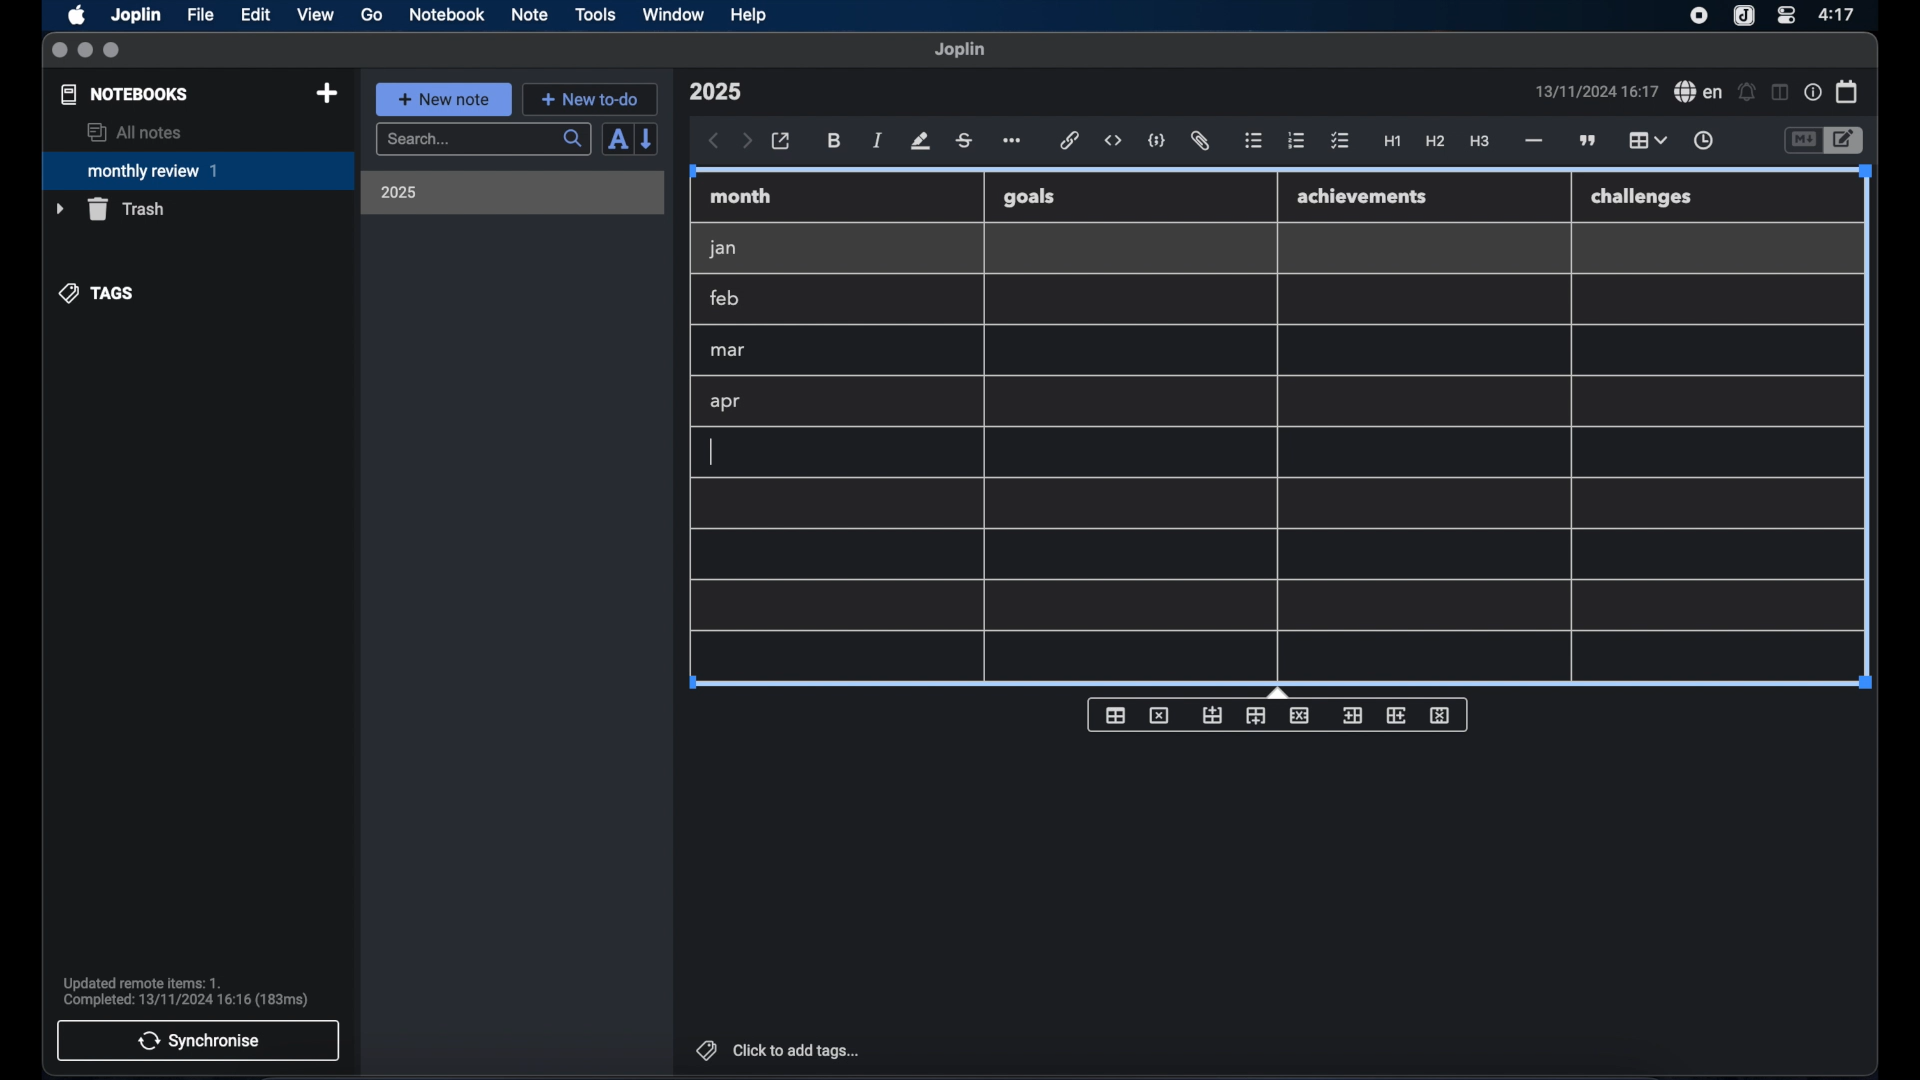 This screenshot has width=1920, height=1080. What do you see at coordinates (59, 51) in the screenshot?
I see `close` at bounding box center [59, 51].